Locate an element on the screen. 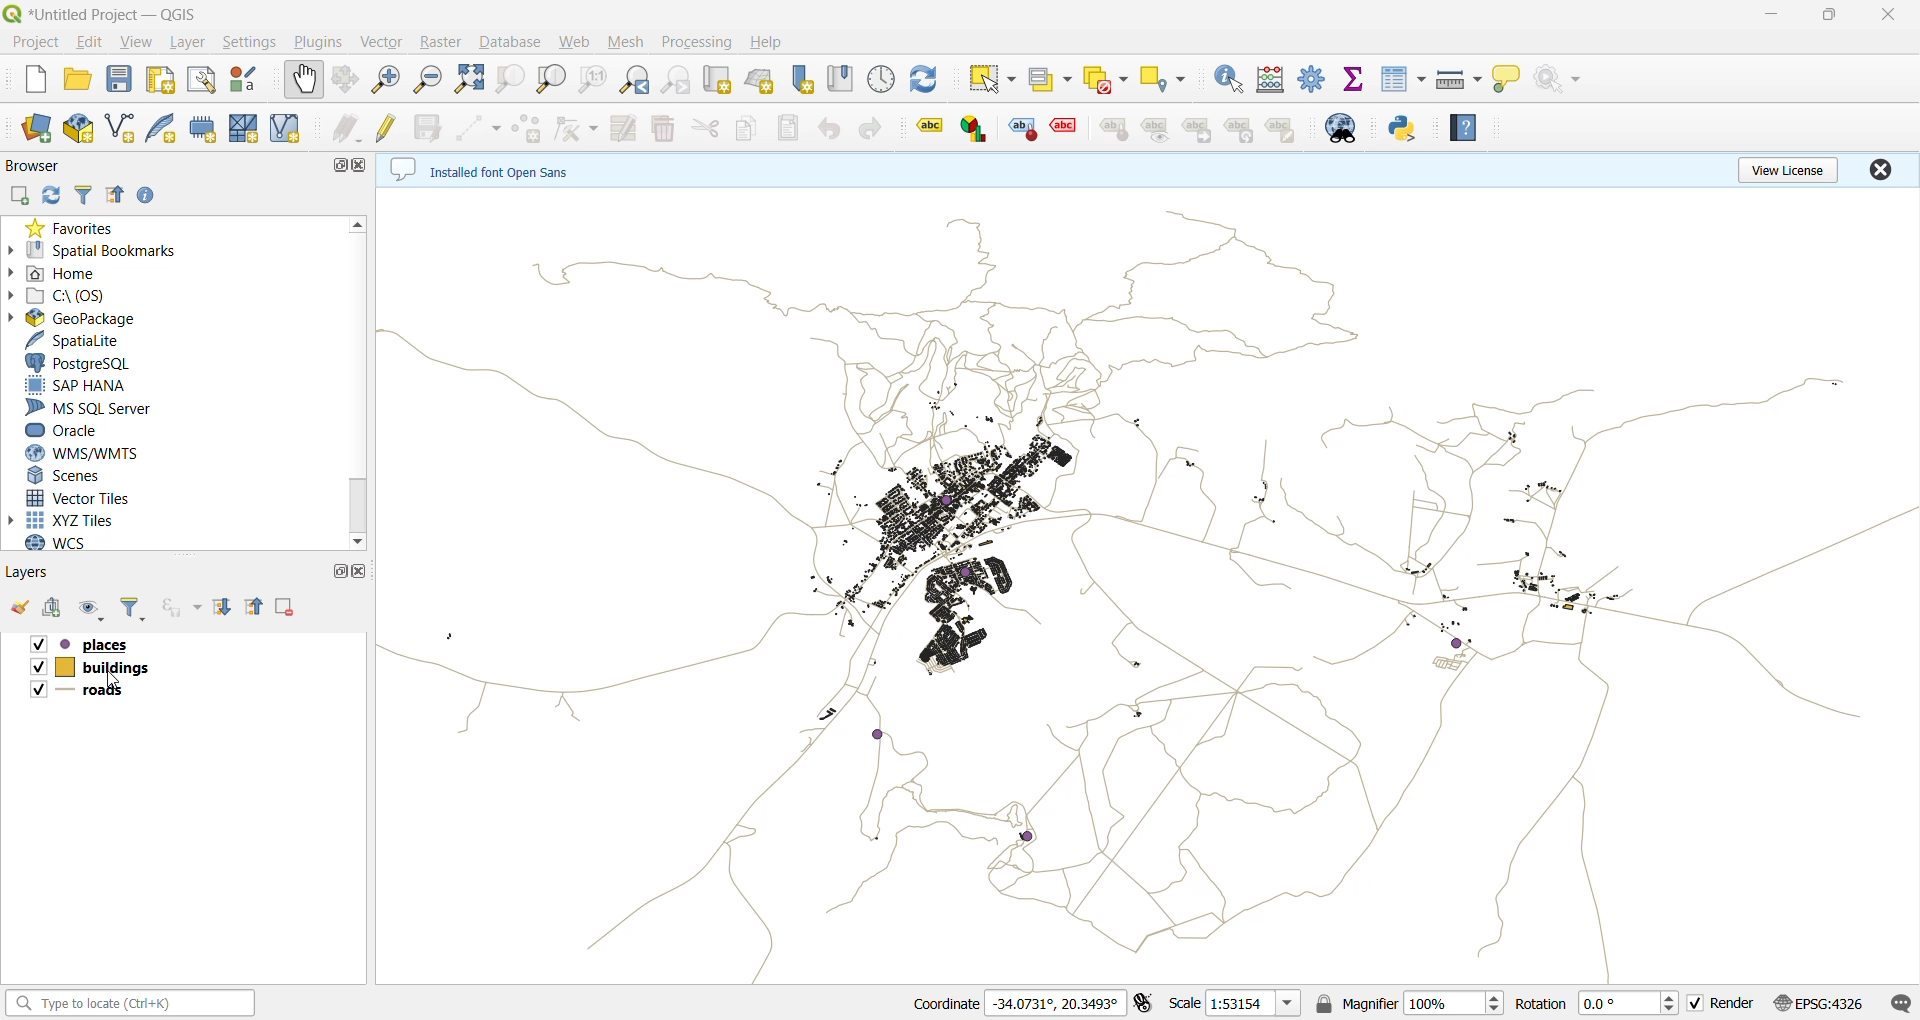 The width and height of the screenshot is (1920, 1020). zoom next is located at coordinates (681, 81).